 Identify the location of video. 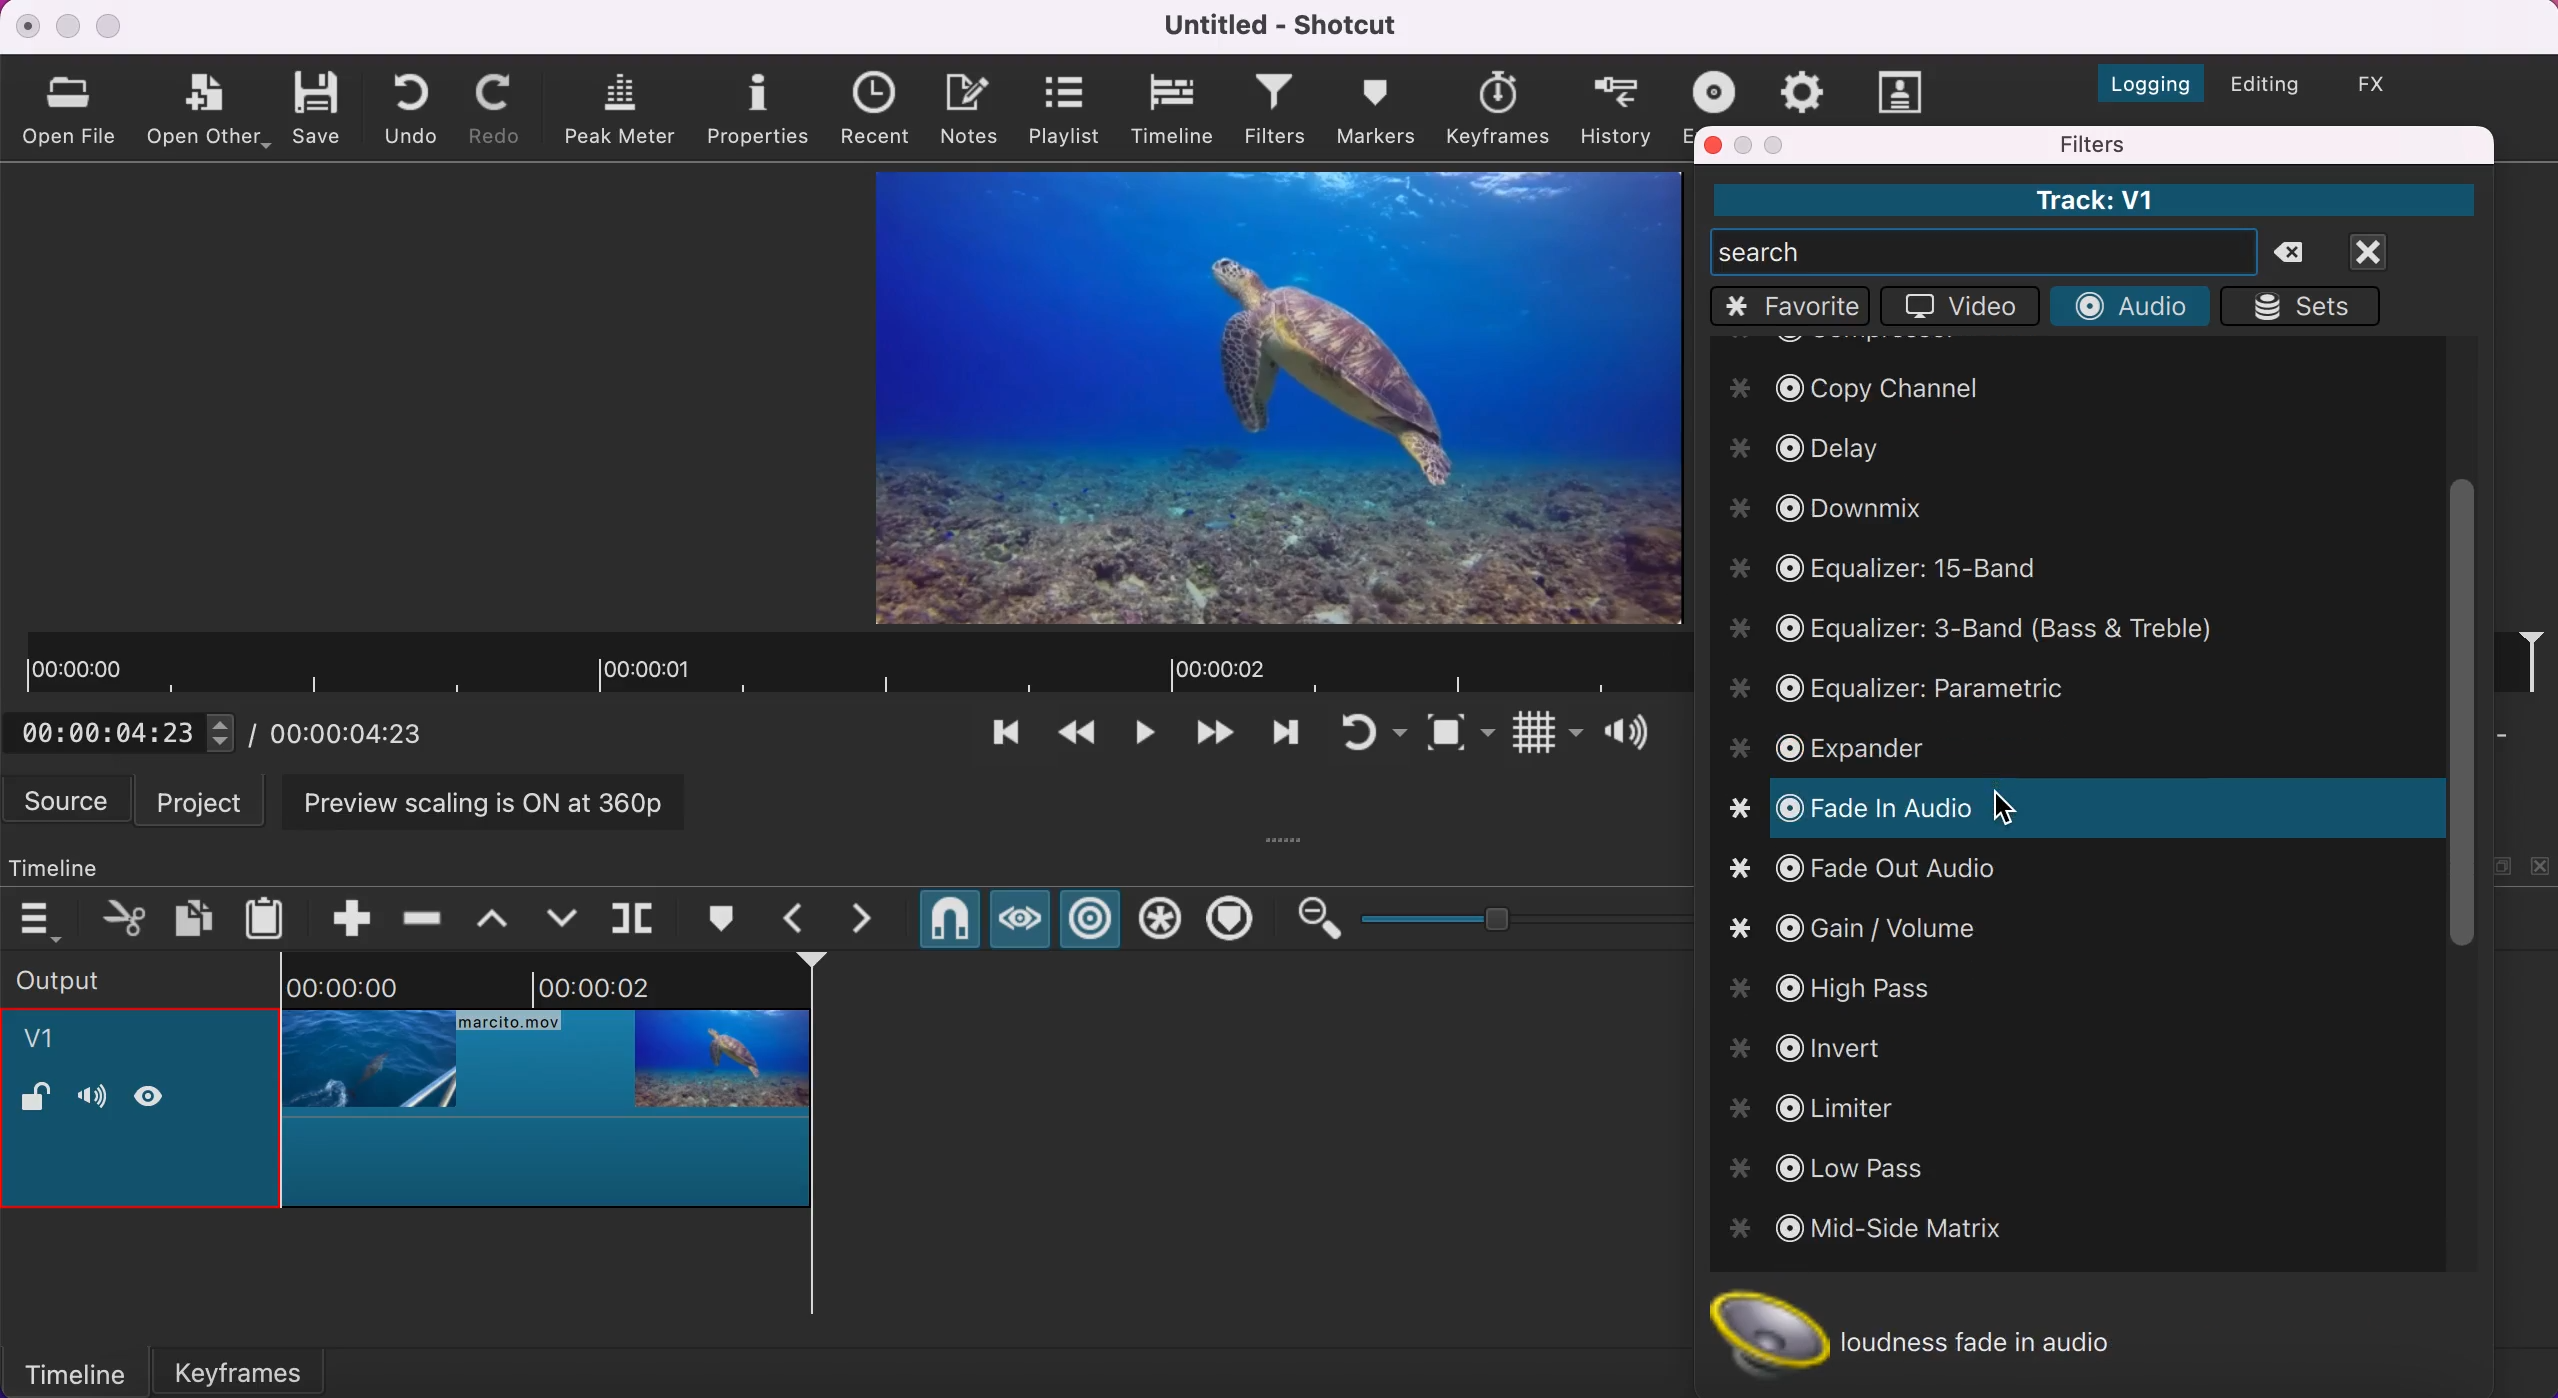
(1955, 310).